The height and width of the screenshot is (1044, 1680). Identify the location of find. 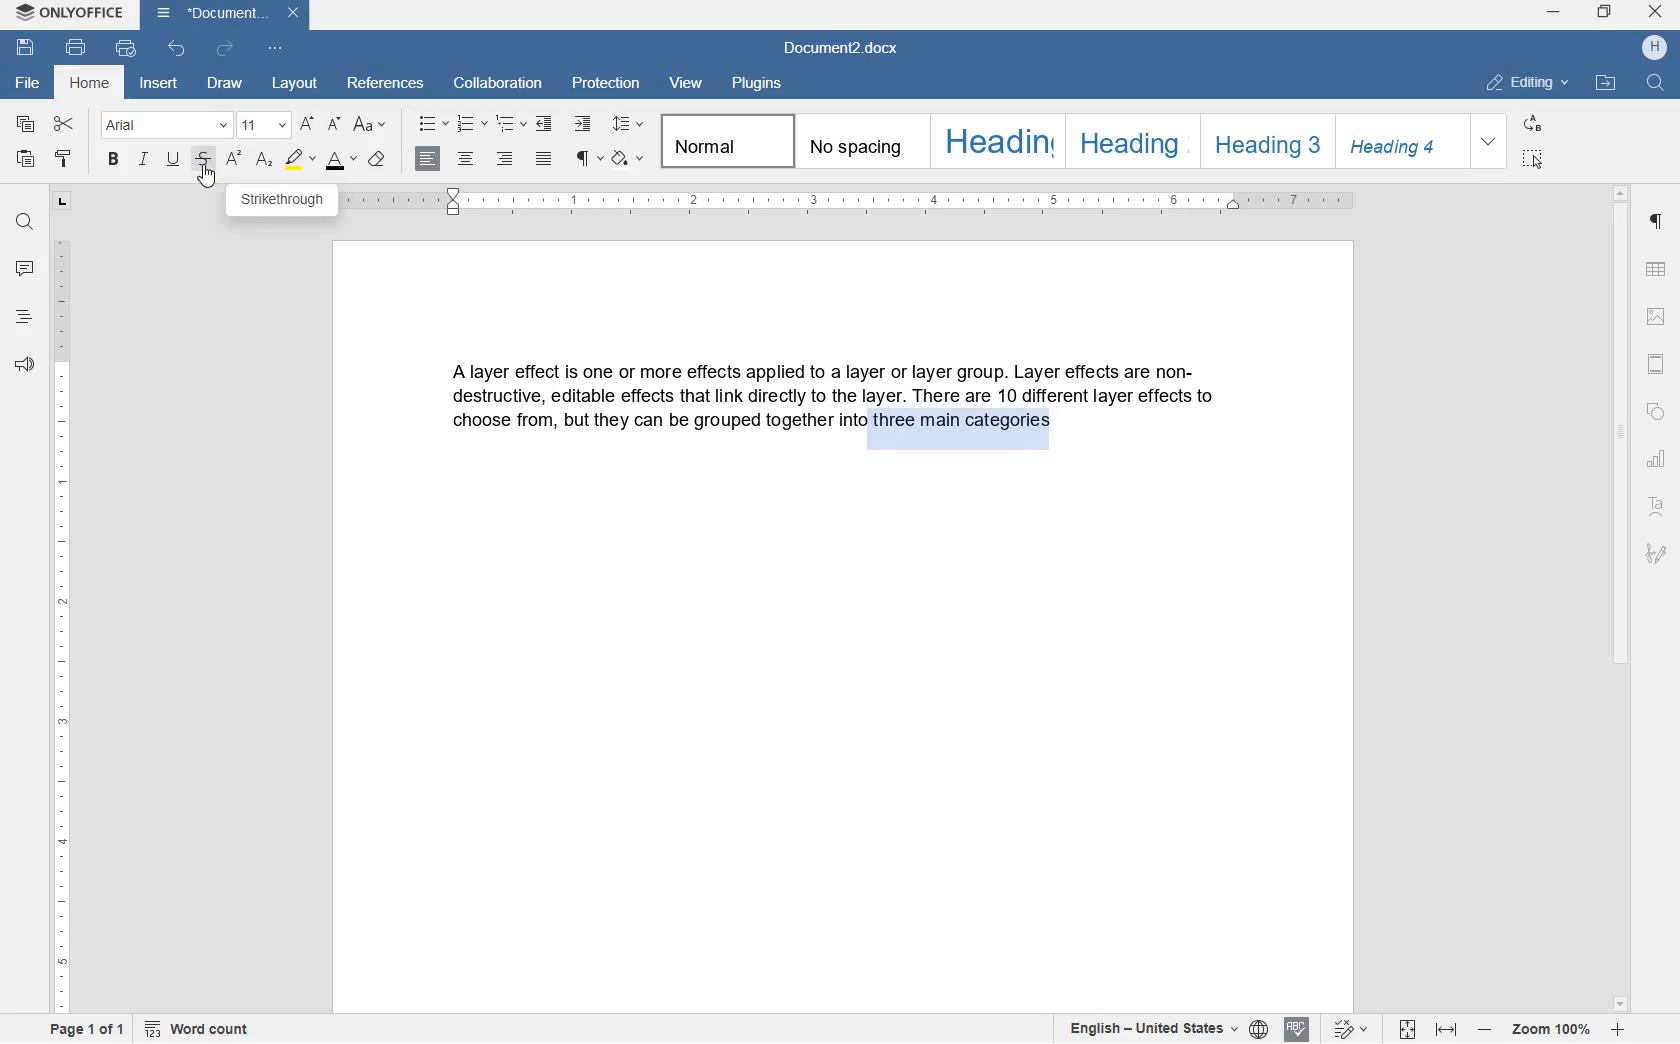
(1654, 83).